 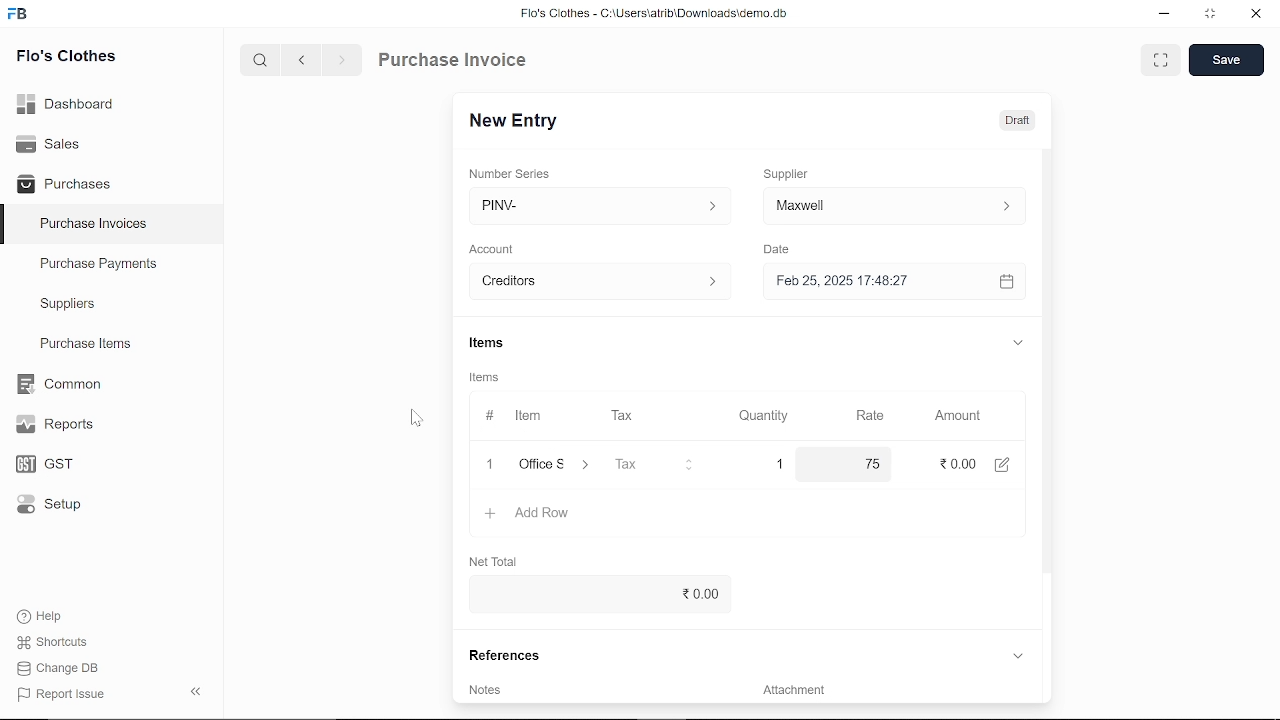 I want to click on expand, so click(x=1018, y=345).